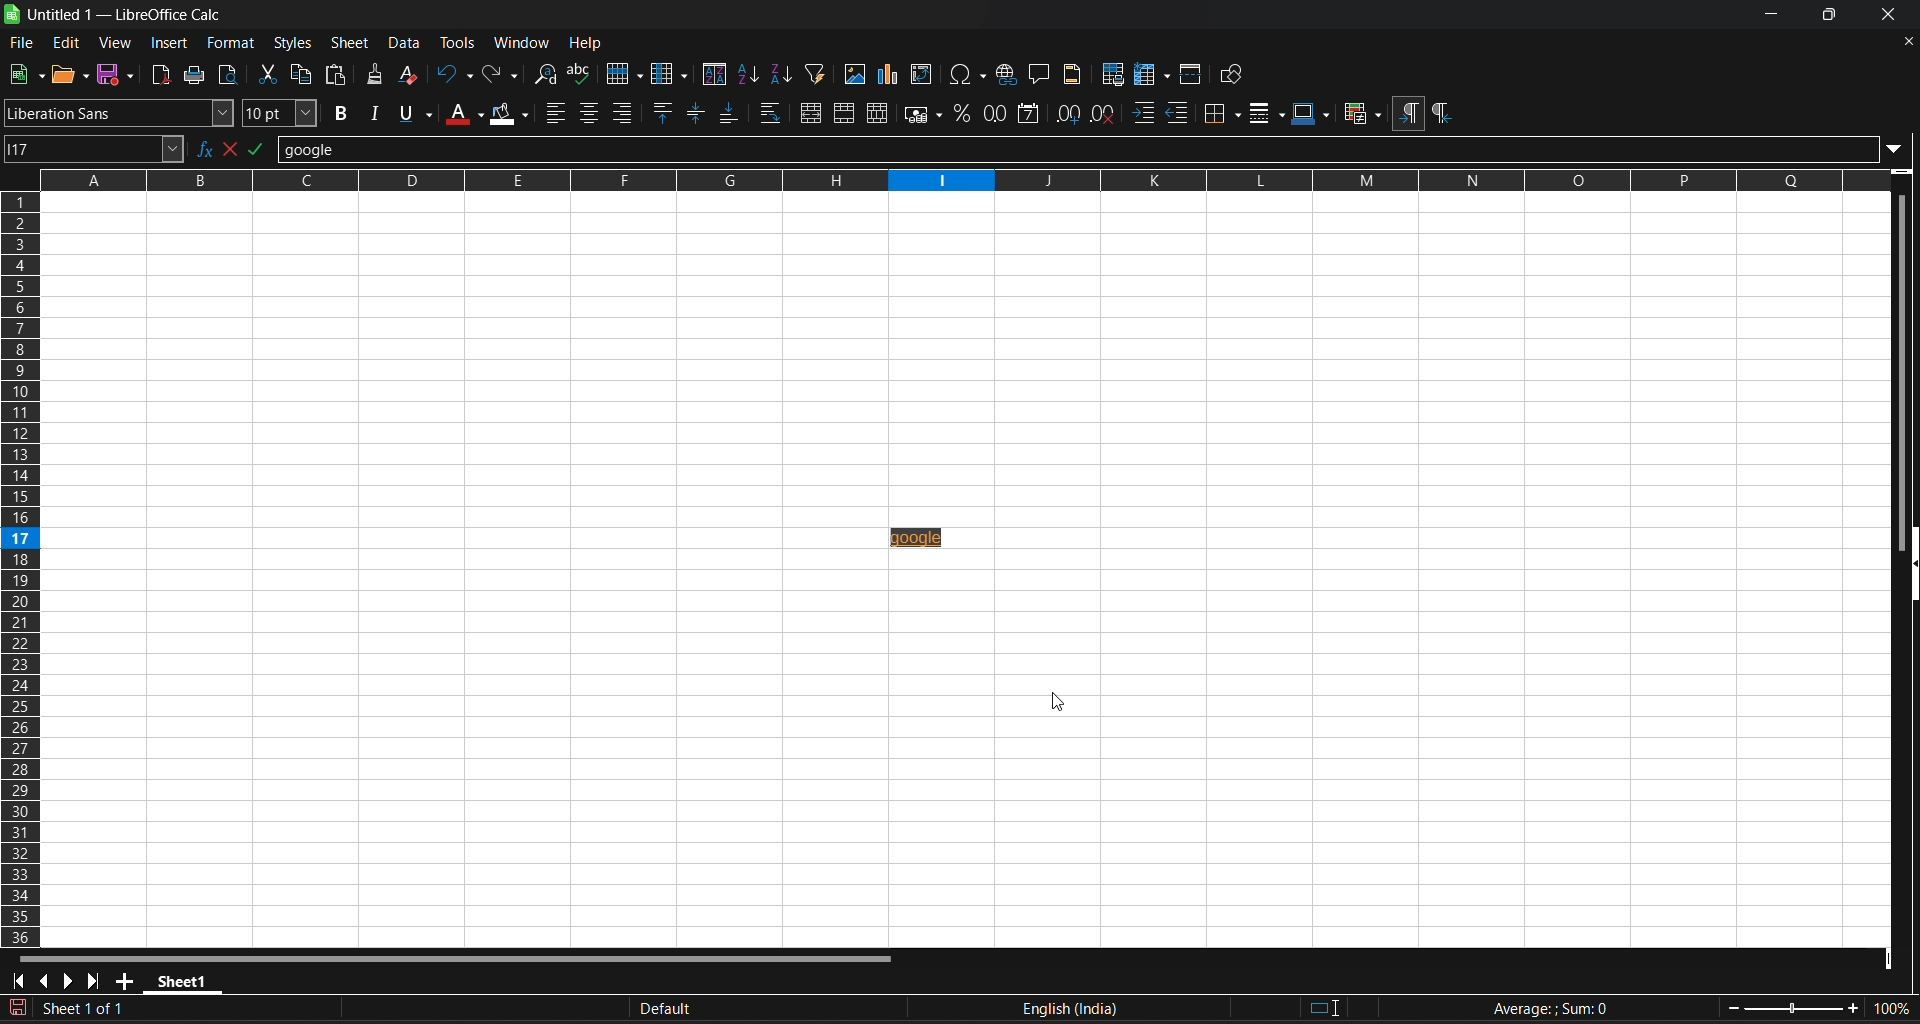 The width and height of the screenshot is (1920, 1024). What do you see at coordinates (1908, 567) in the screenshot?
I see `hide` at bounding box center [1908, 567].